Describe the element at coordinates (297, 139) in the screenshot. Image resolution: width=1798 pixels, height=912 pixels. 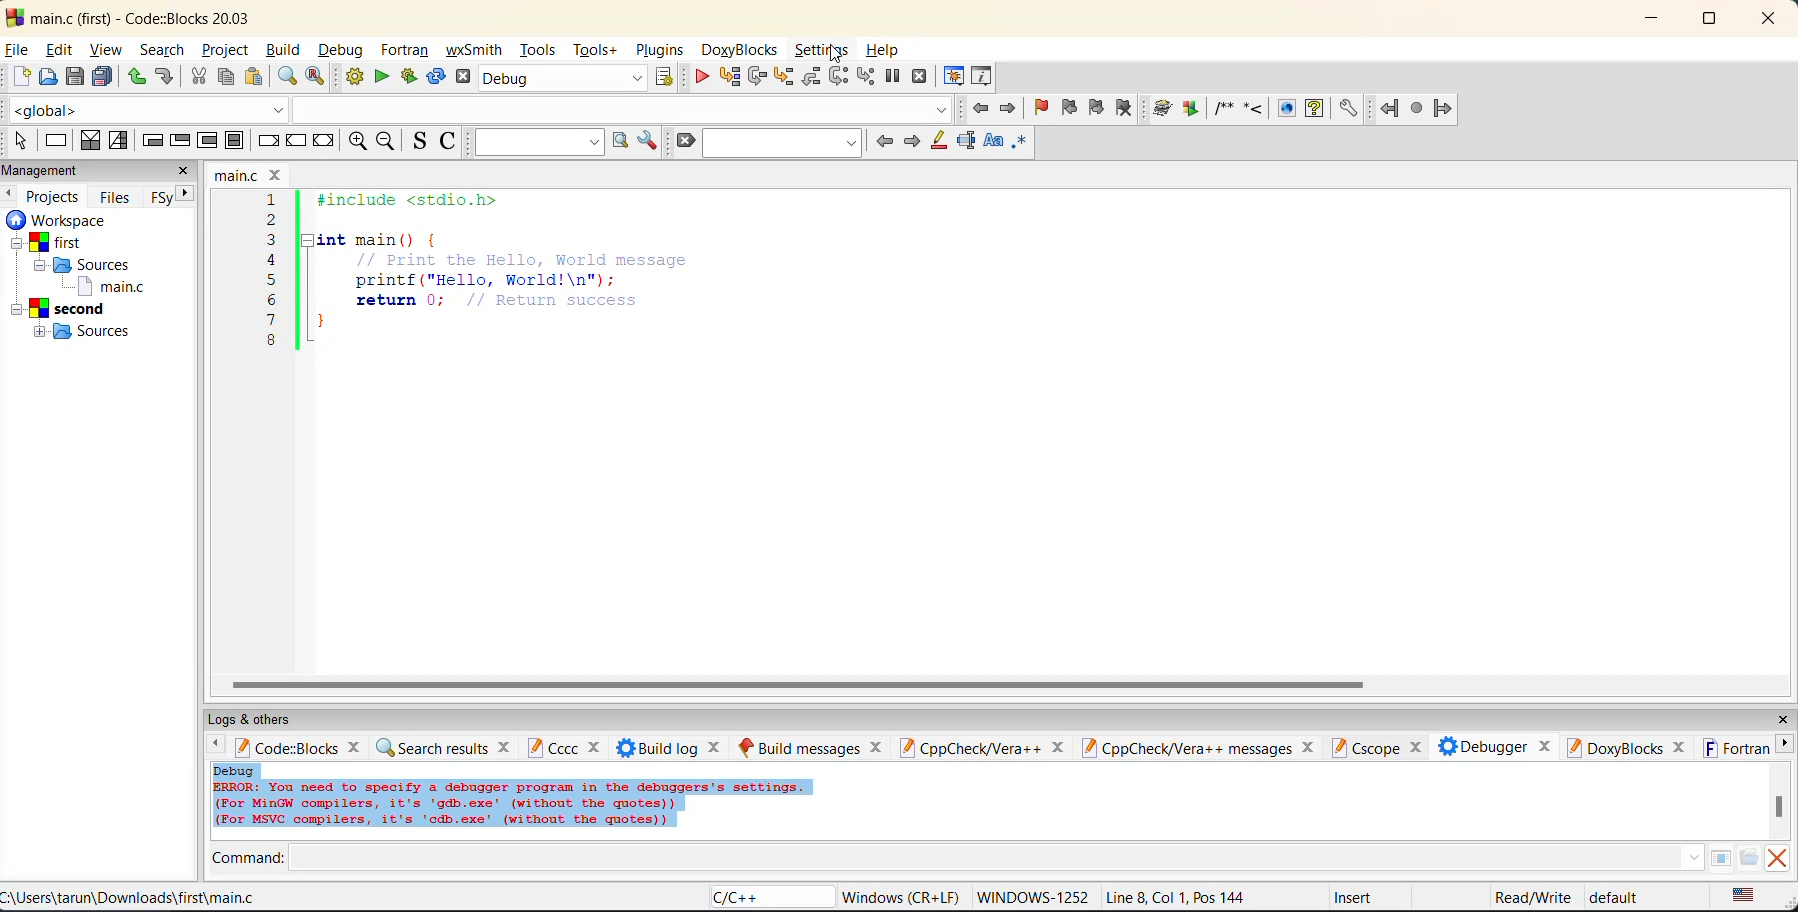
I see `continue` at that location.